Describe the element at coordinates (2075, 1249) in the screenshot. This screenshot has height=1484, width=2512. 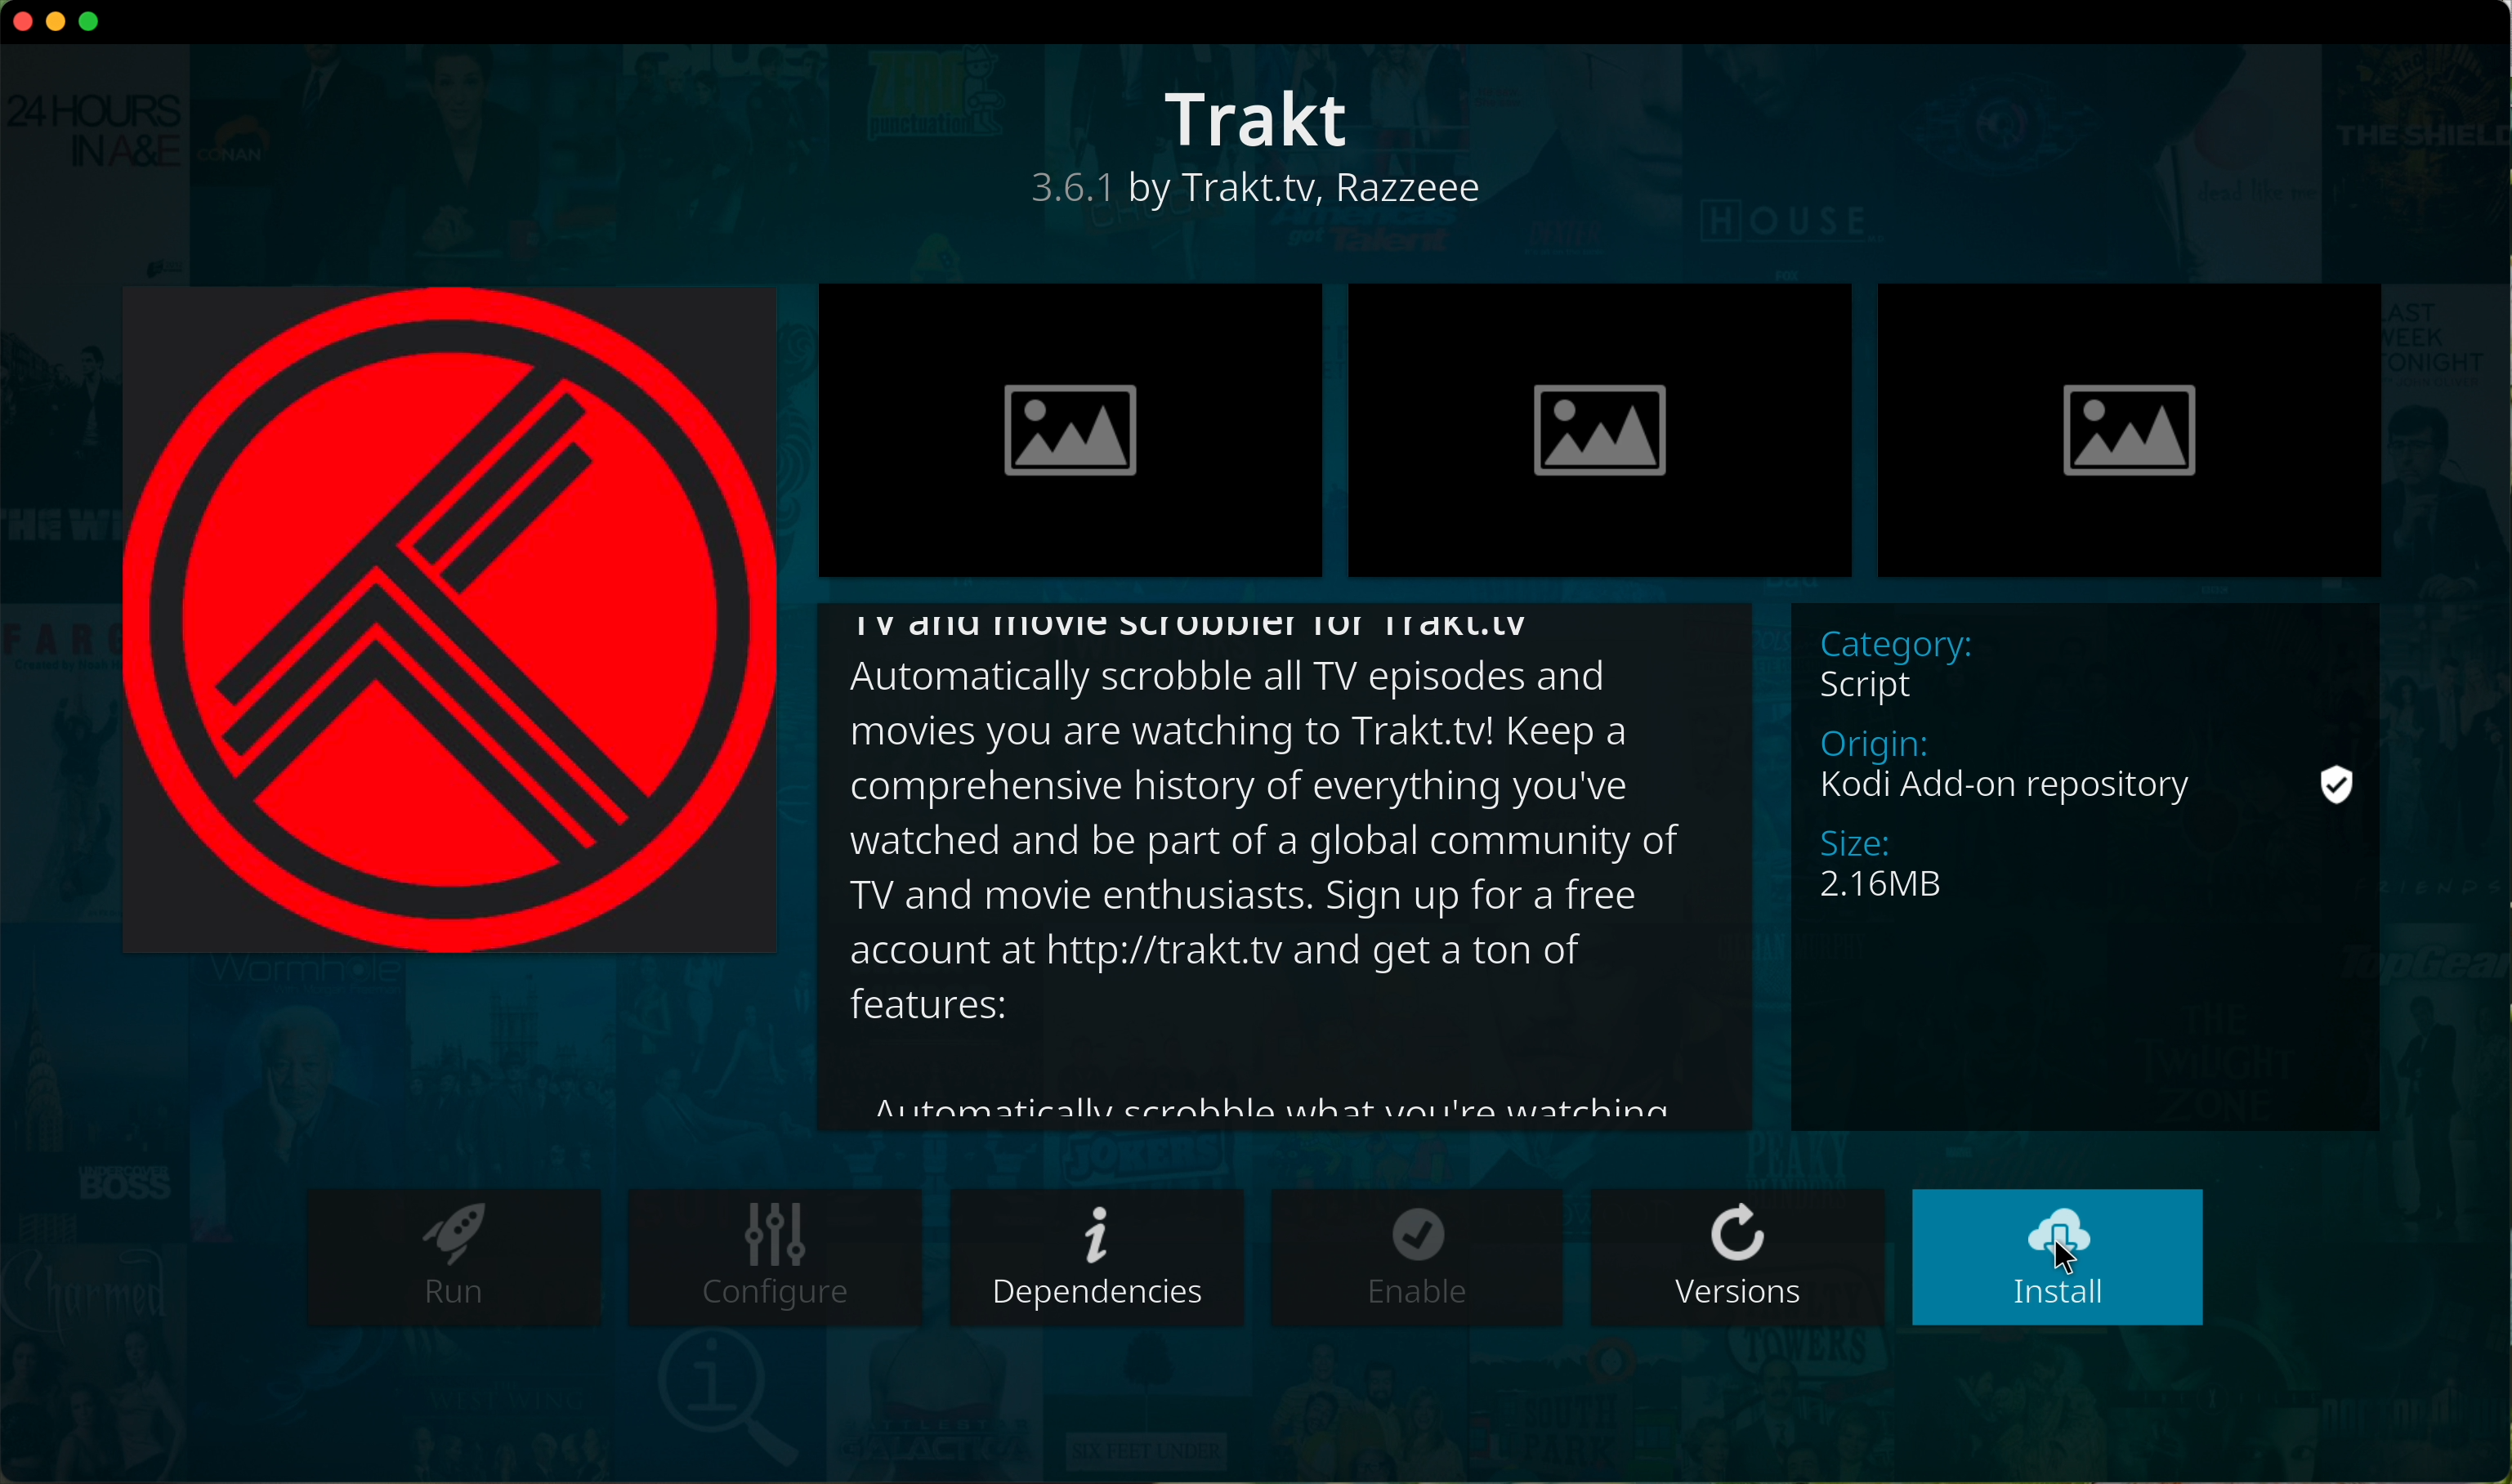
I see `cursor` at that location.